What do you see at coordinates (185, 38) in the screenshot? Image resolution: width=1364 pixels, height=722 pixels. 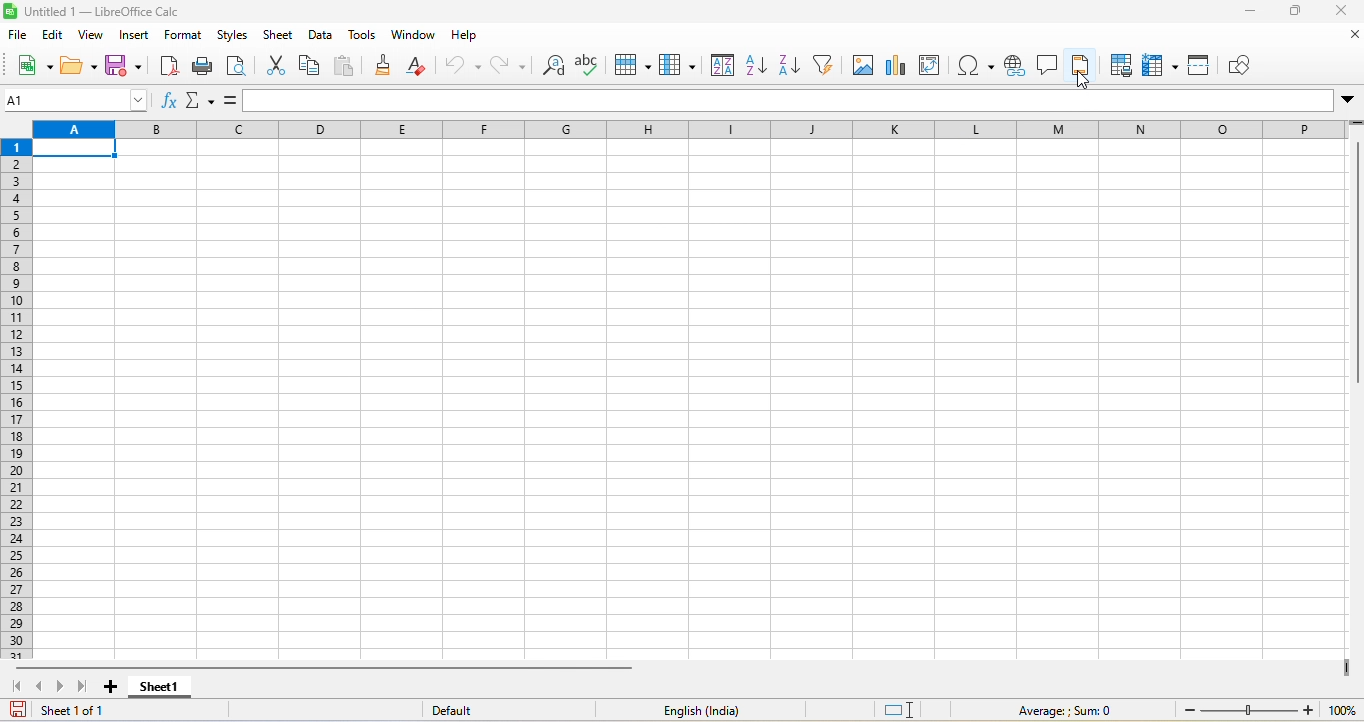 I see `format` at bounding box center [185, 38].